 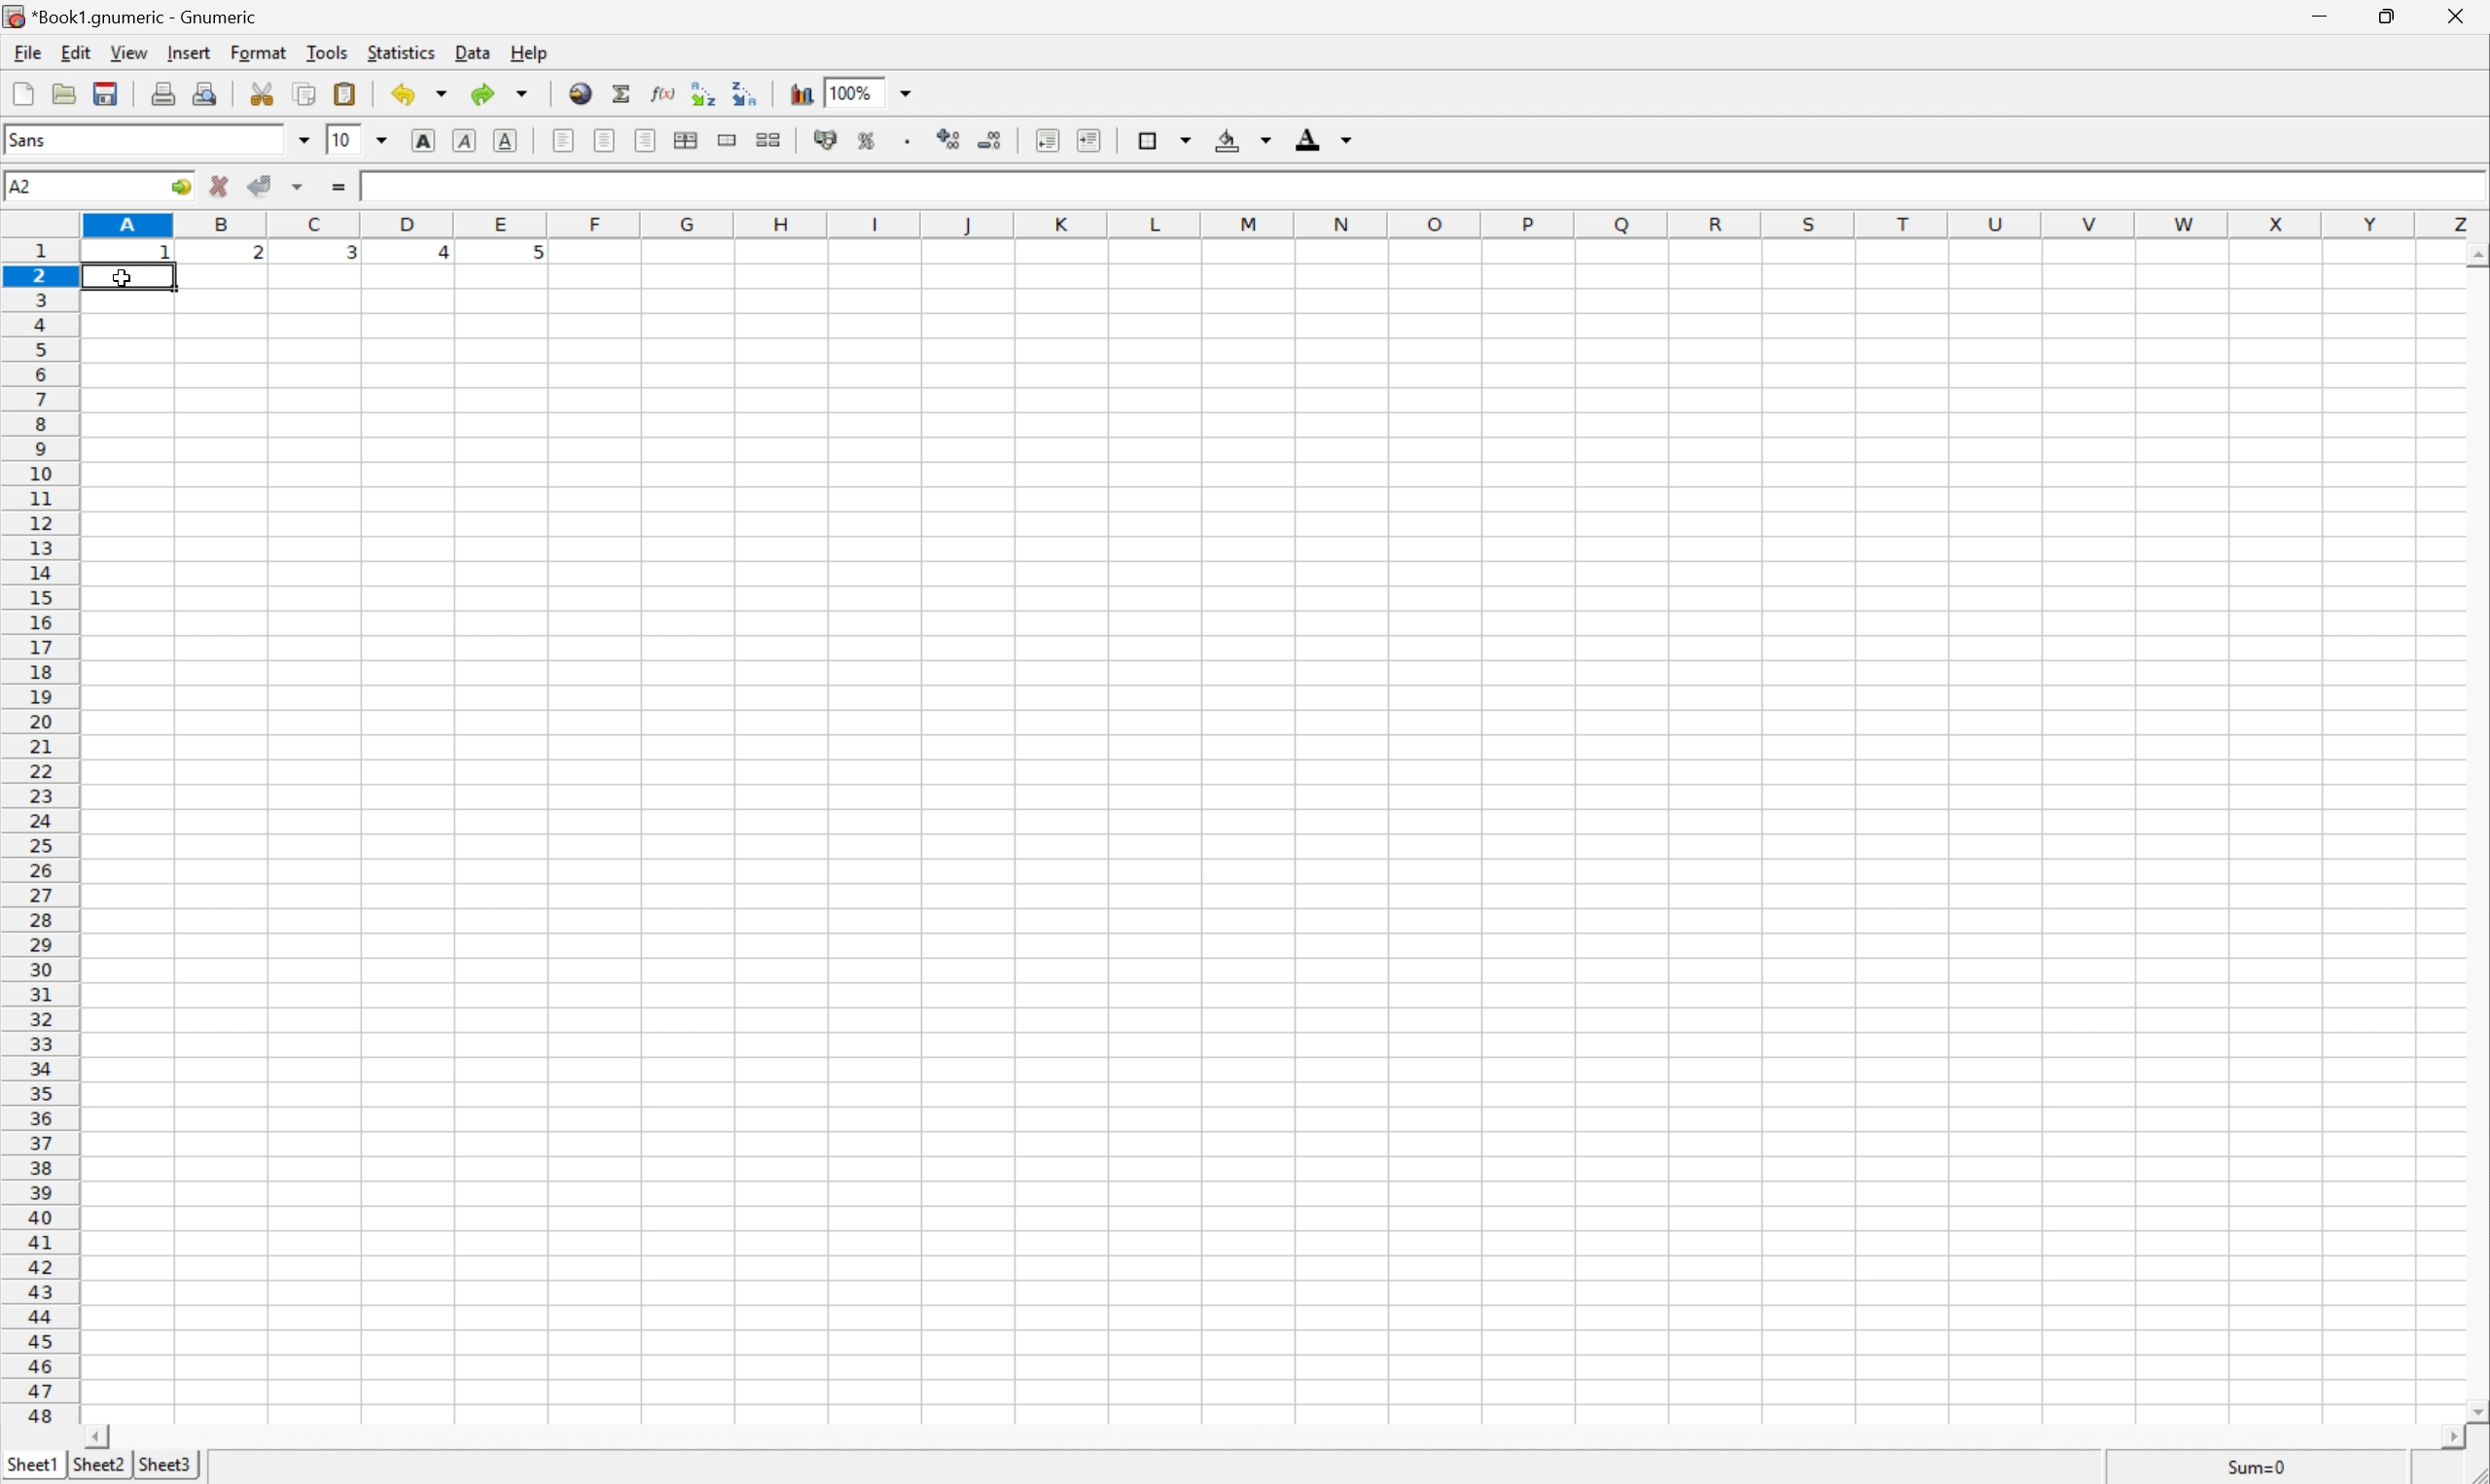 What do you see at coordinates (823, 140) in the screenshot?
I see `format selection as accounting` at bounding box center [823, 140].